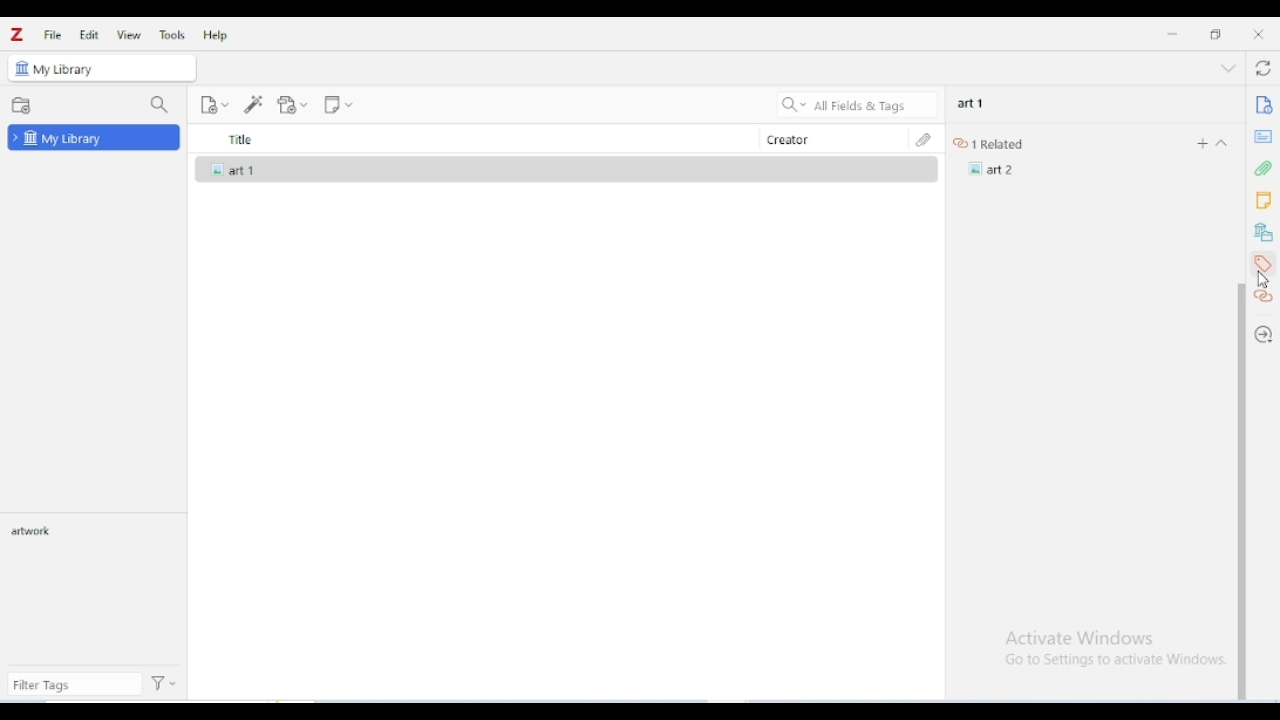 This screenshot has height=720, width=1280. I want to click on maximize, so click(1218, 34).